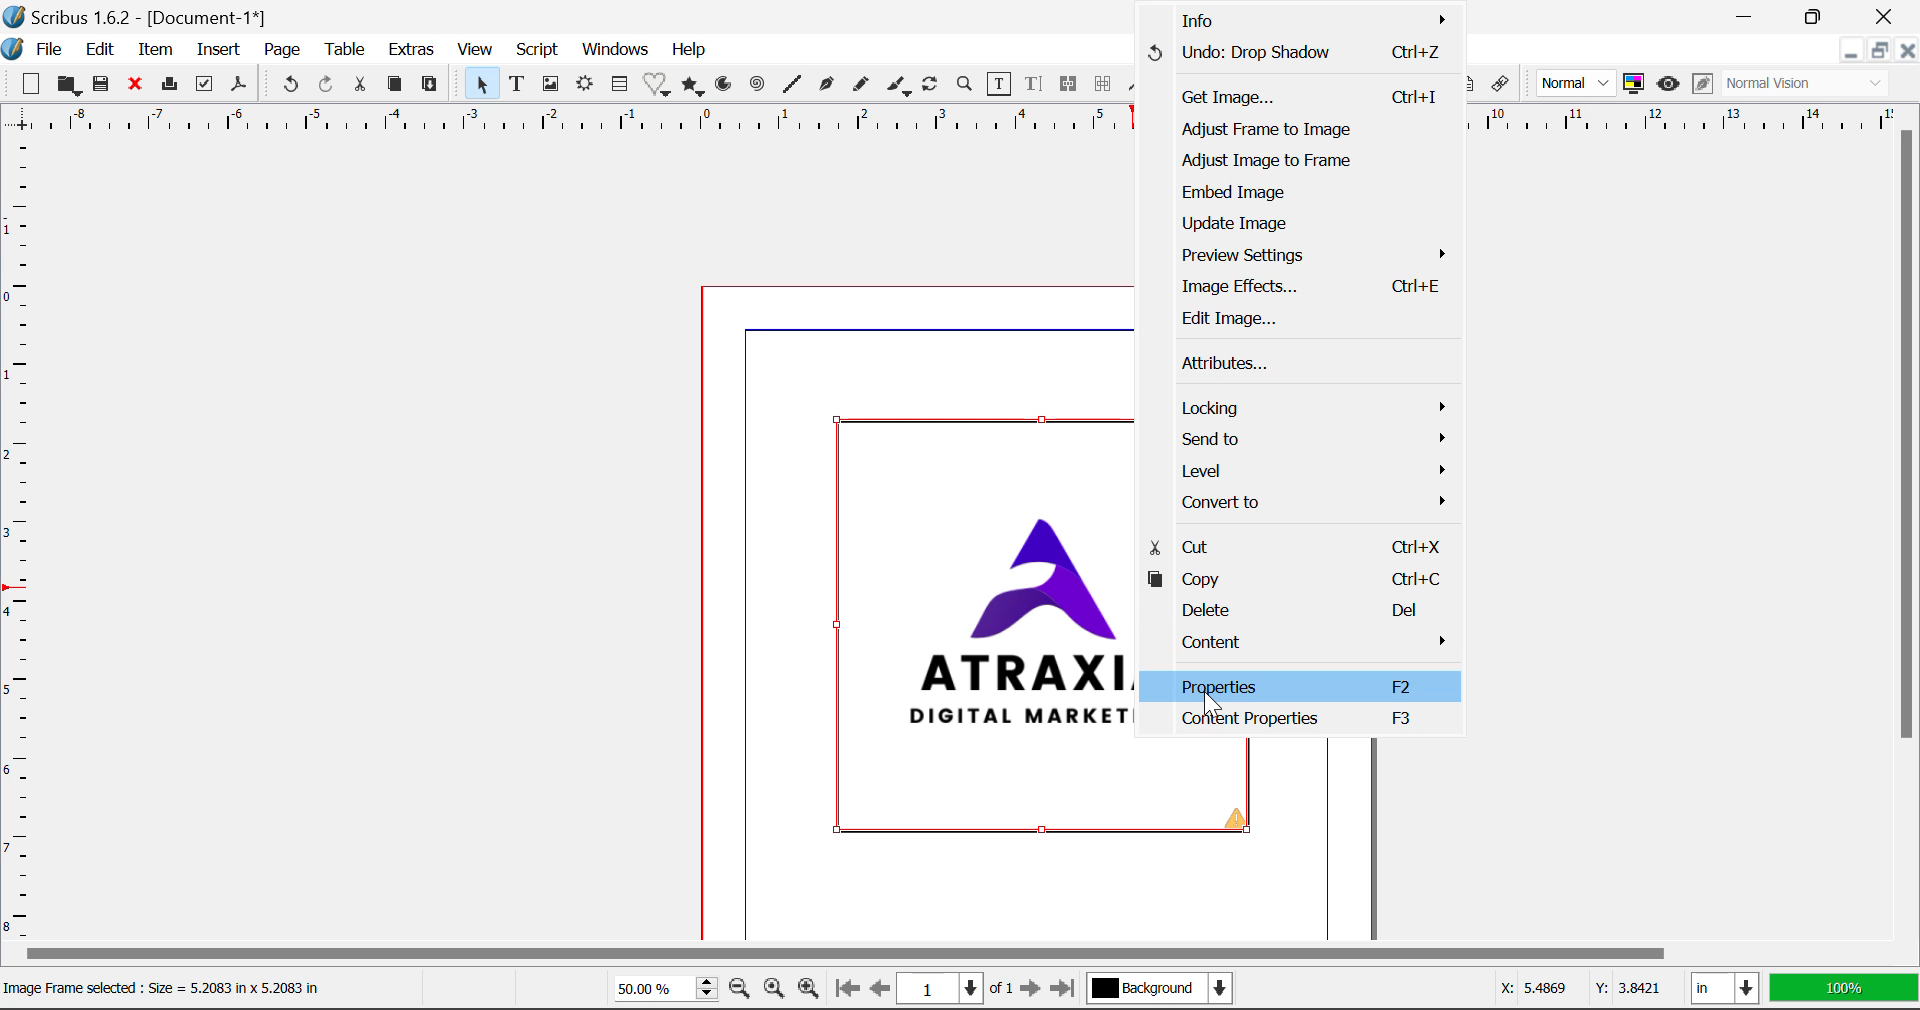 This screenshot has height=1010, width=1920. Describe the element at coordinates (67, 85) in the screenshot. I see `Open` at that location.